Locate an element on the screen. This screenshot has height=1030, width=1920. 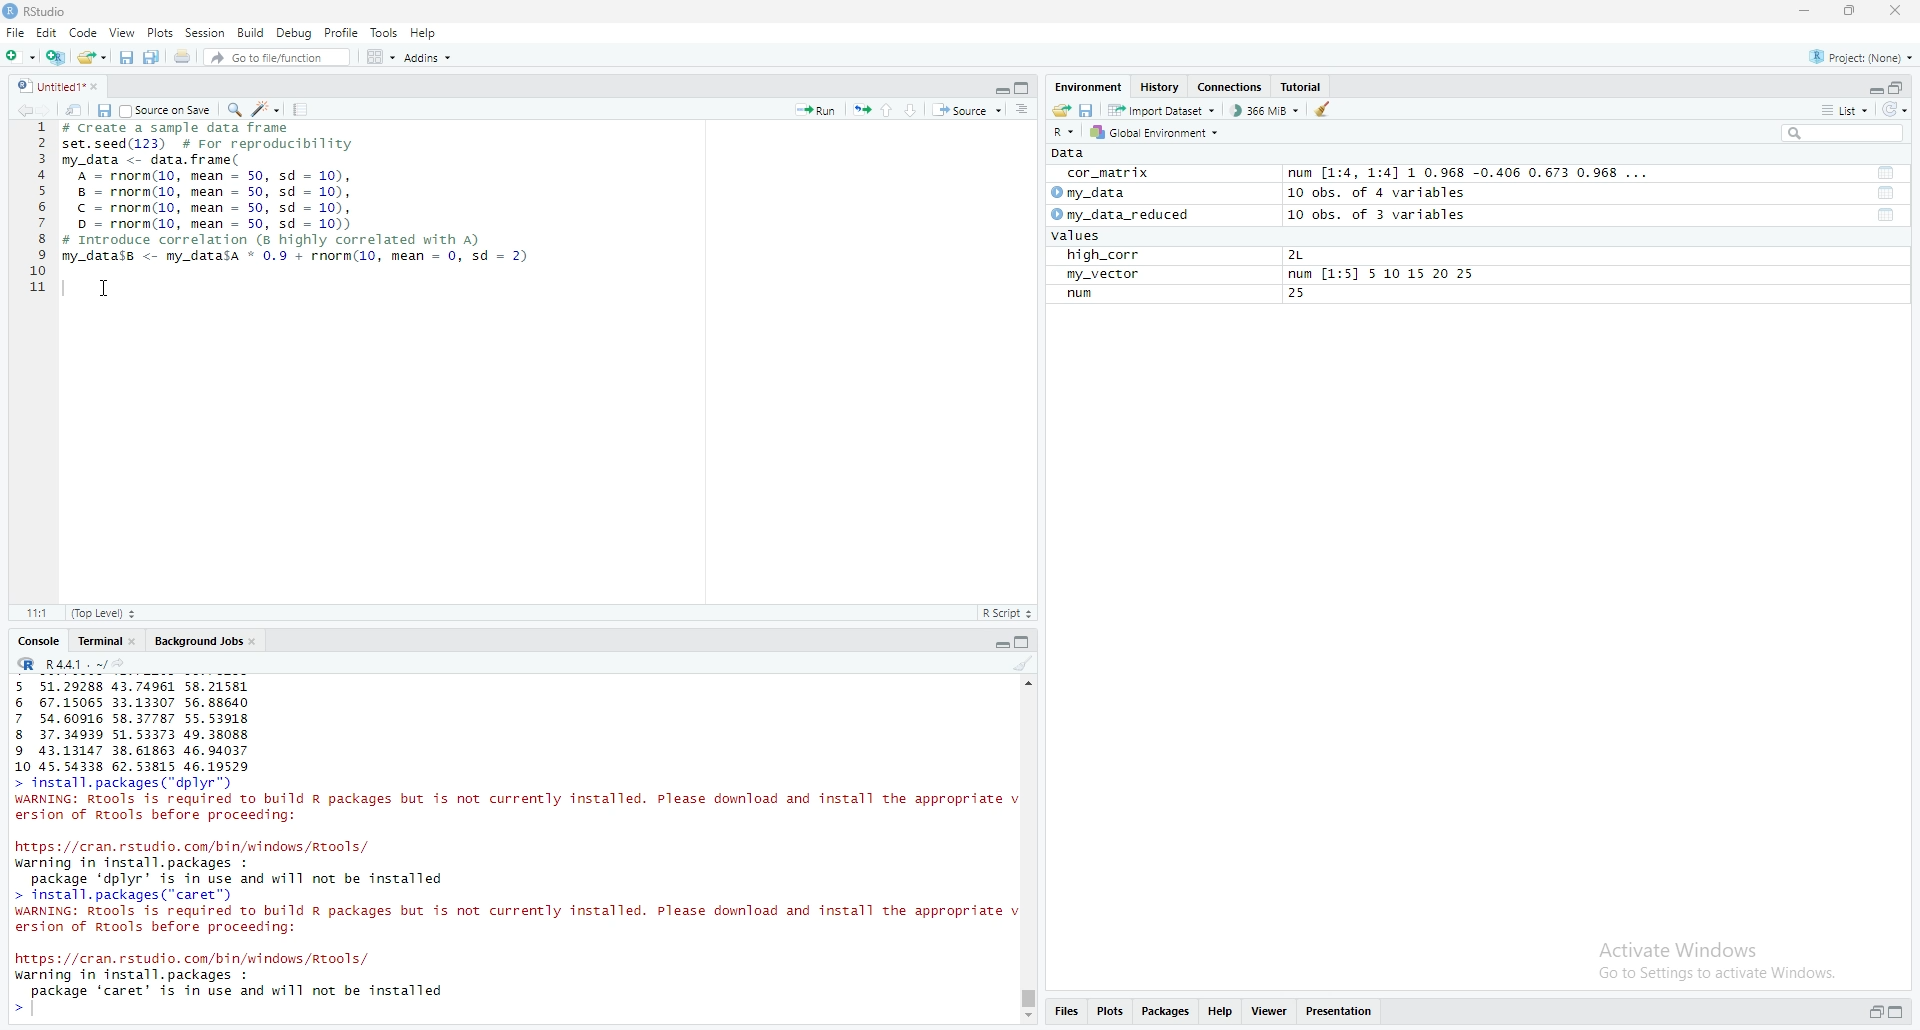
Project: (None) is located at coordinates (1862, 57).